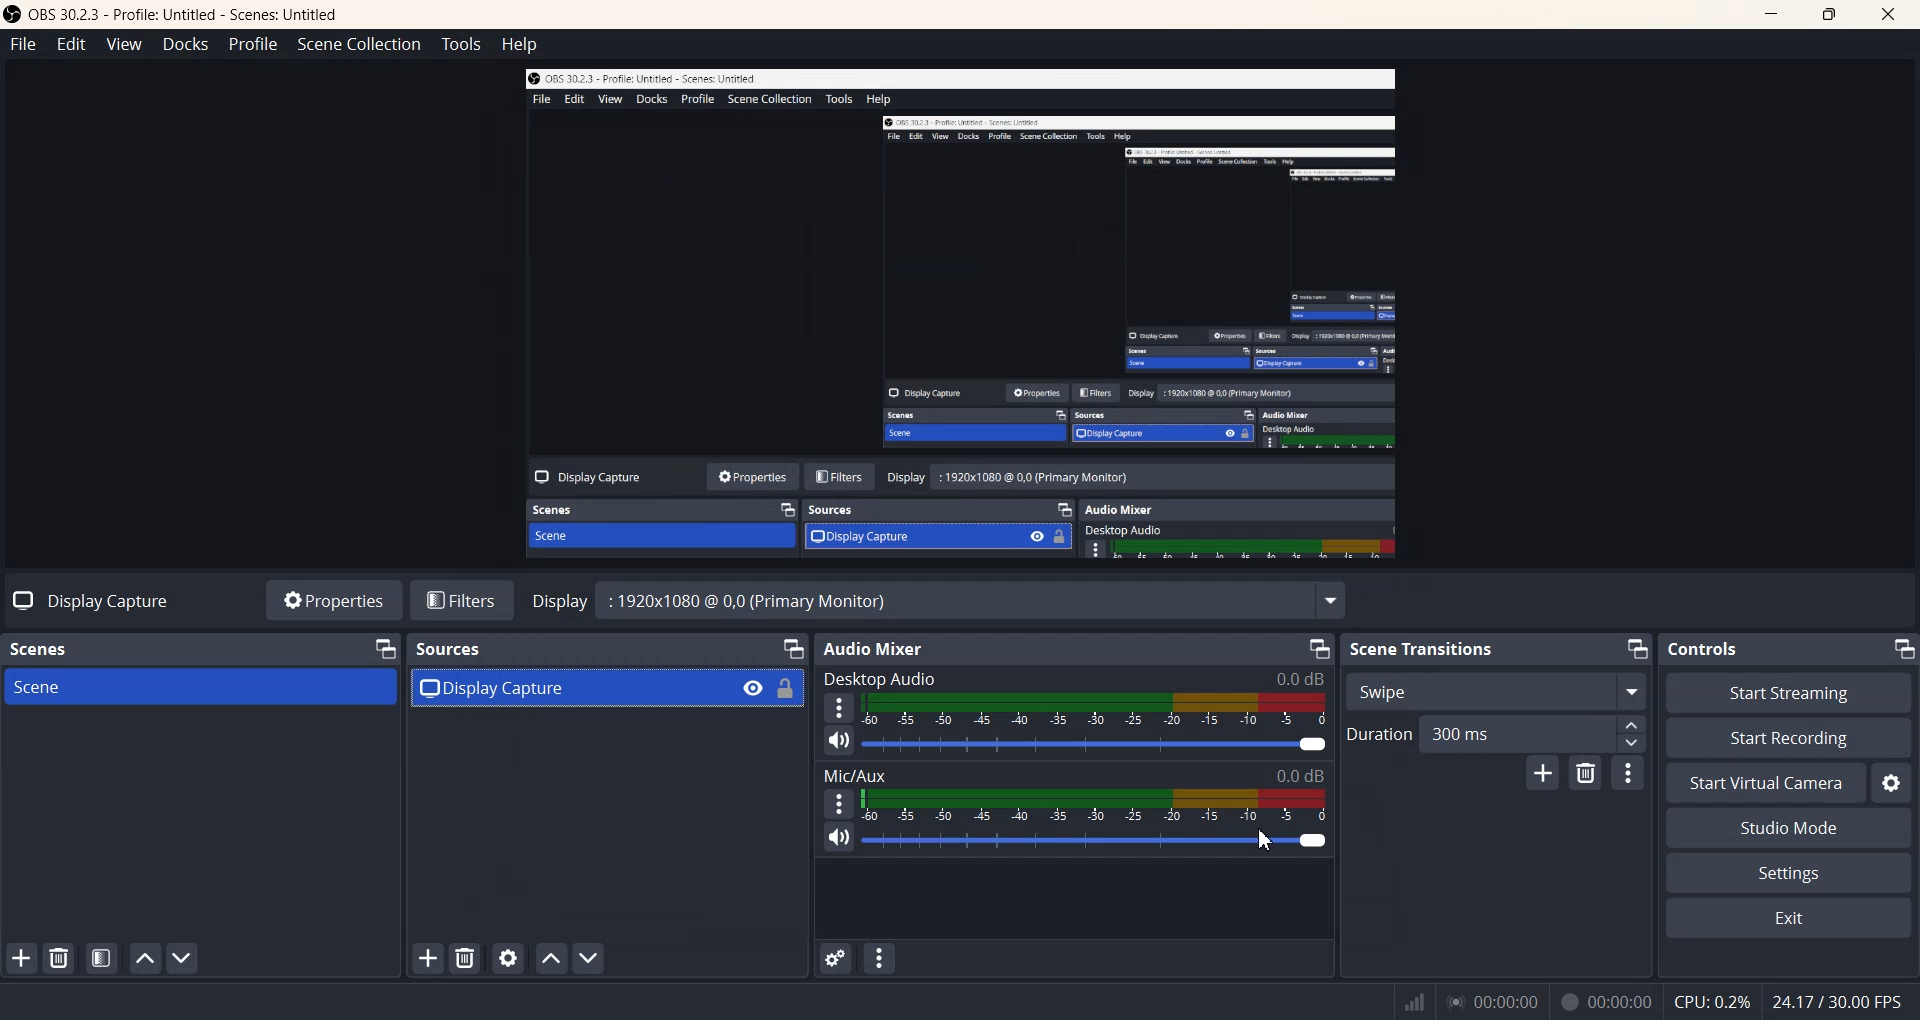 The width and height of the screenshot is (1920, 1020). What do you see at coordinates (460, 44) in the screenshot?
I see `Tools` at bounding box center [460, 44].